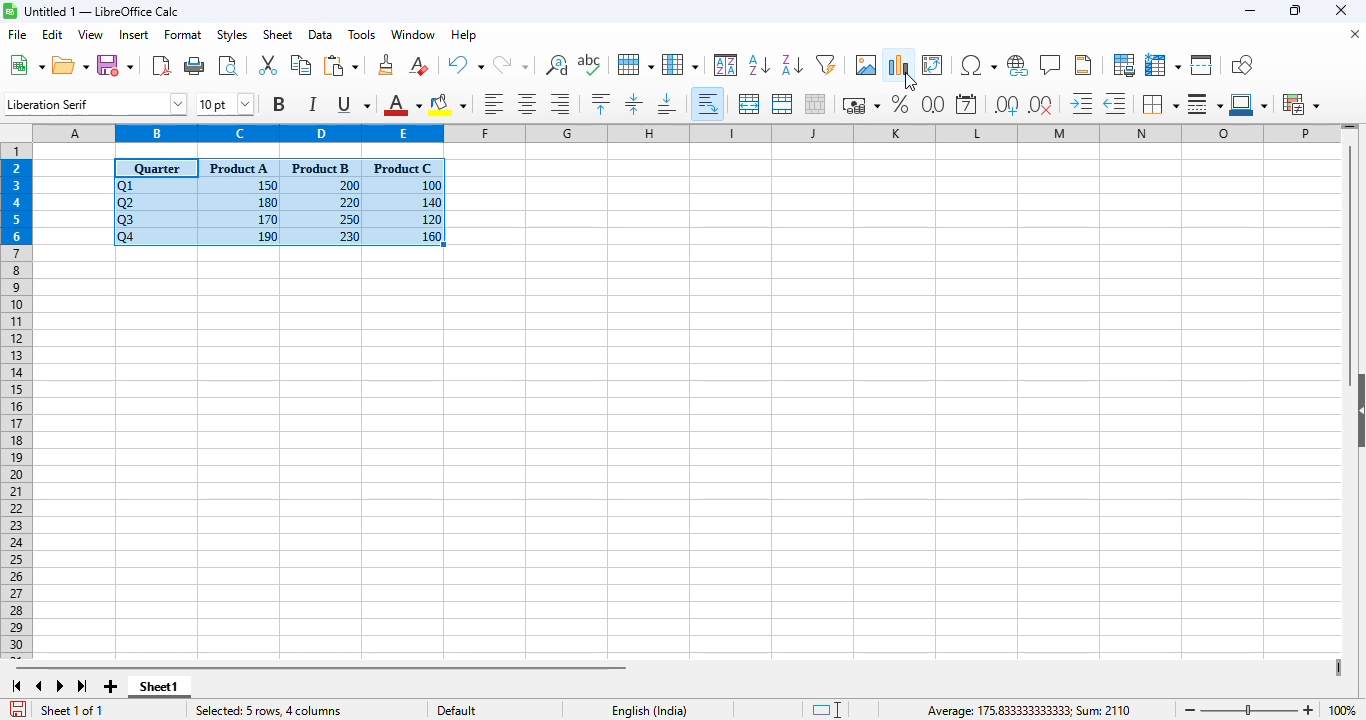  I want to click on add new sheet, so click(108, 686).